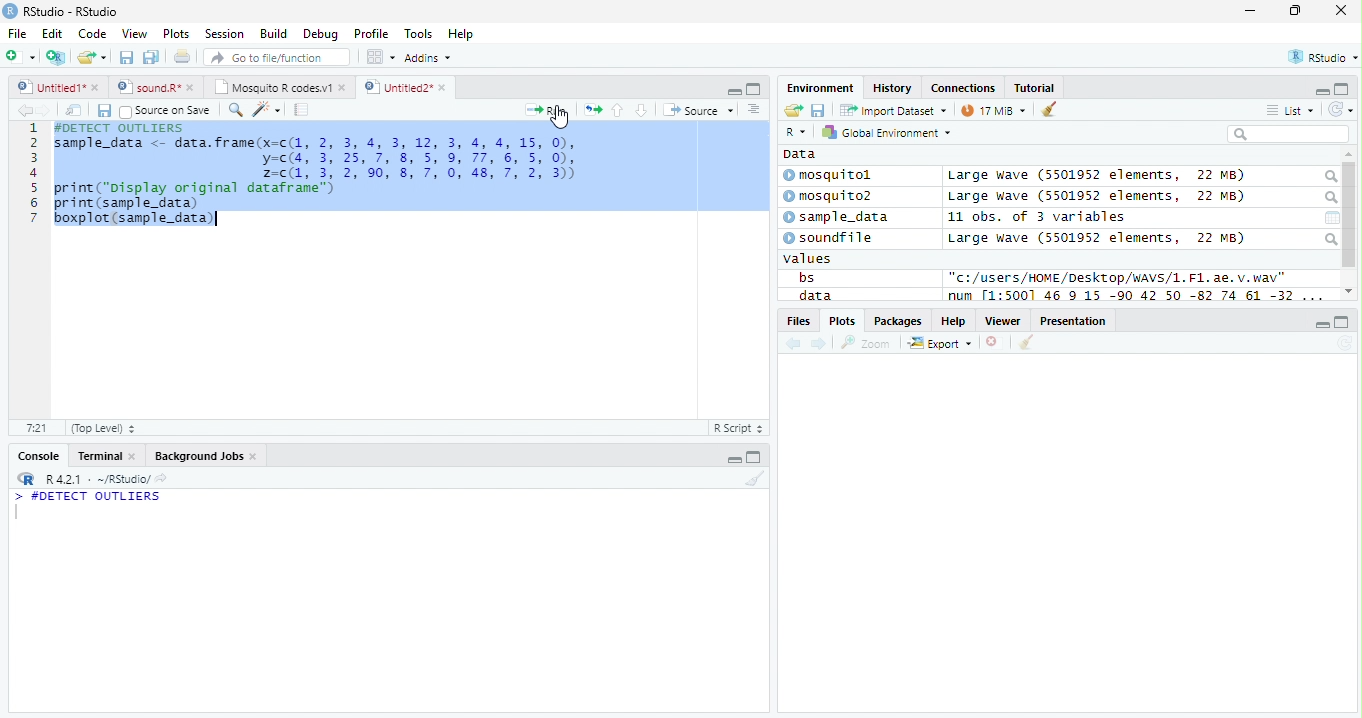 Image resolution: width=1362 pixels, height=718 pixels. I want to click on RStudio - RStudio, so click(71, 11).